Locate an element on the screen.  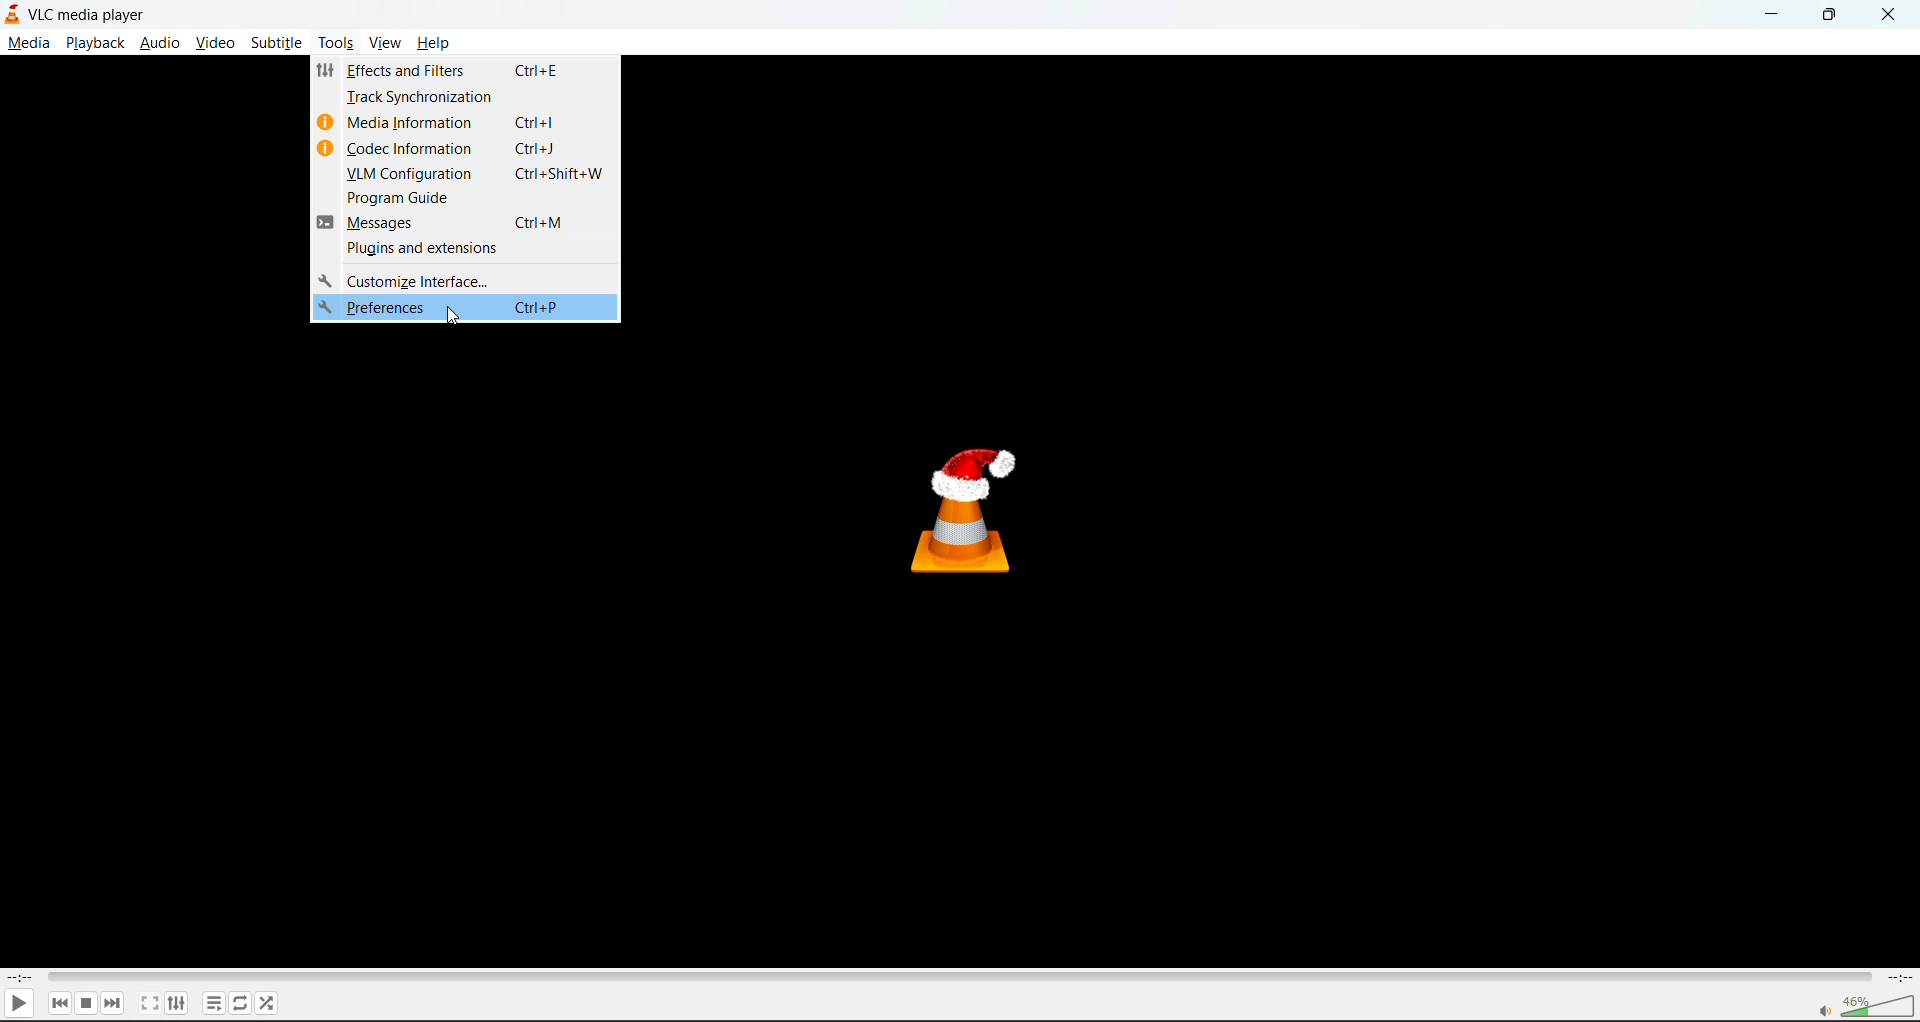
volume is located at coordinates (1862, 1005).